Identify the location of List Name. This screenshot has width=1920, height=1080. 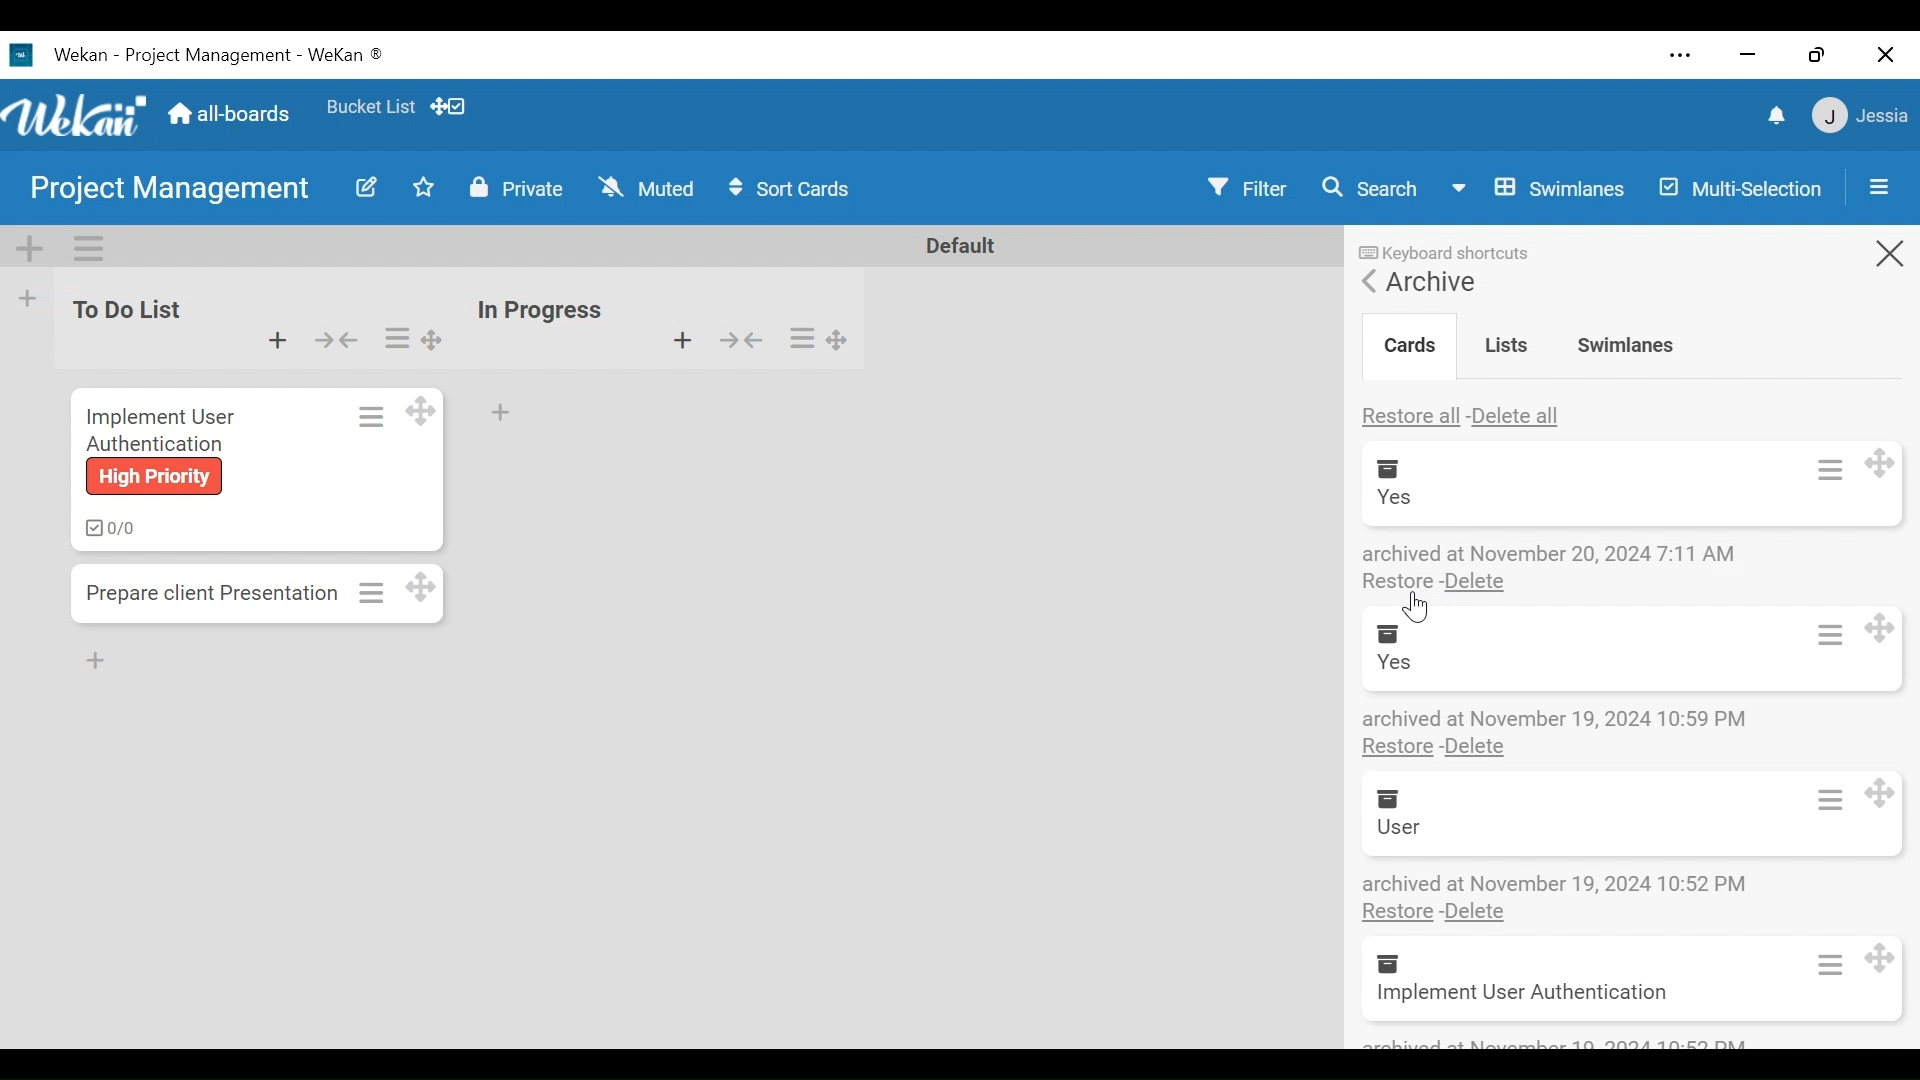
(123, 309).